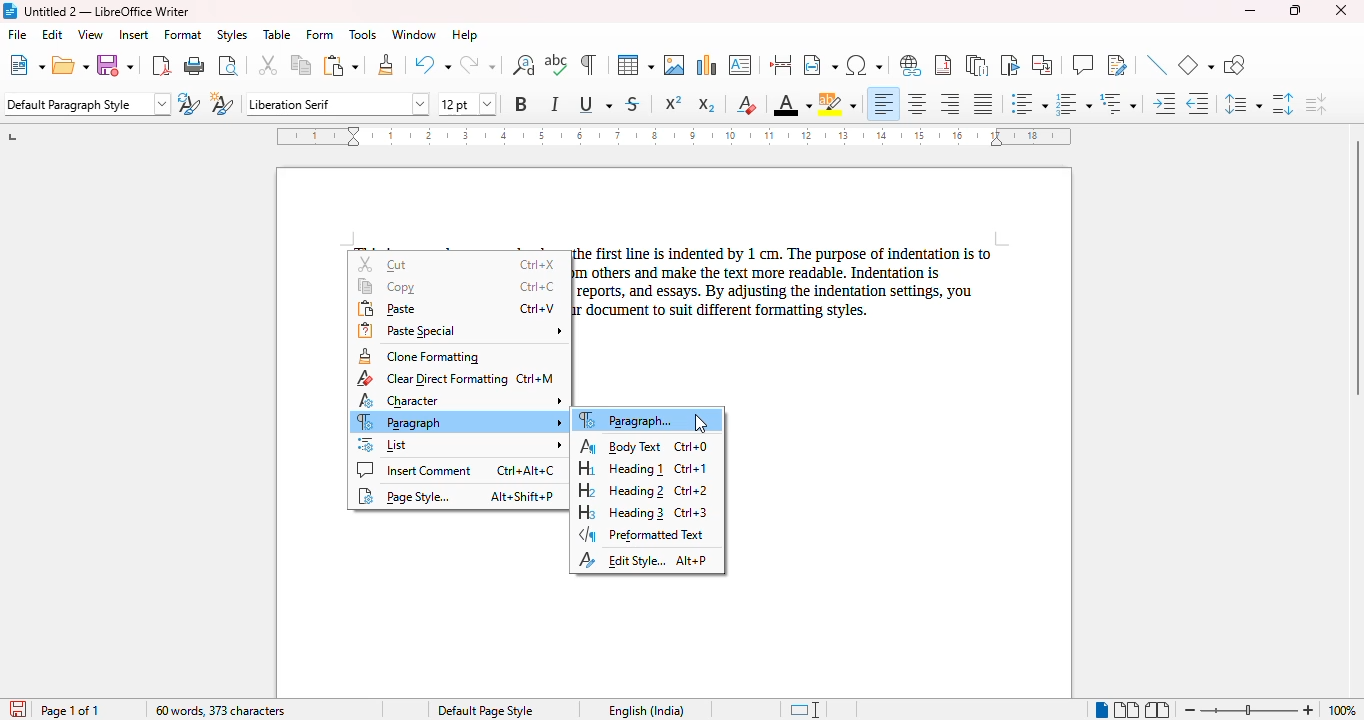 The height and width of the screenshot is (720, 1364). Describe the element at coordinates (557, 65) in the screenshot. I see `spelling` at that location.